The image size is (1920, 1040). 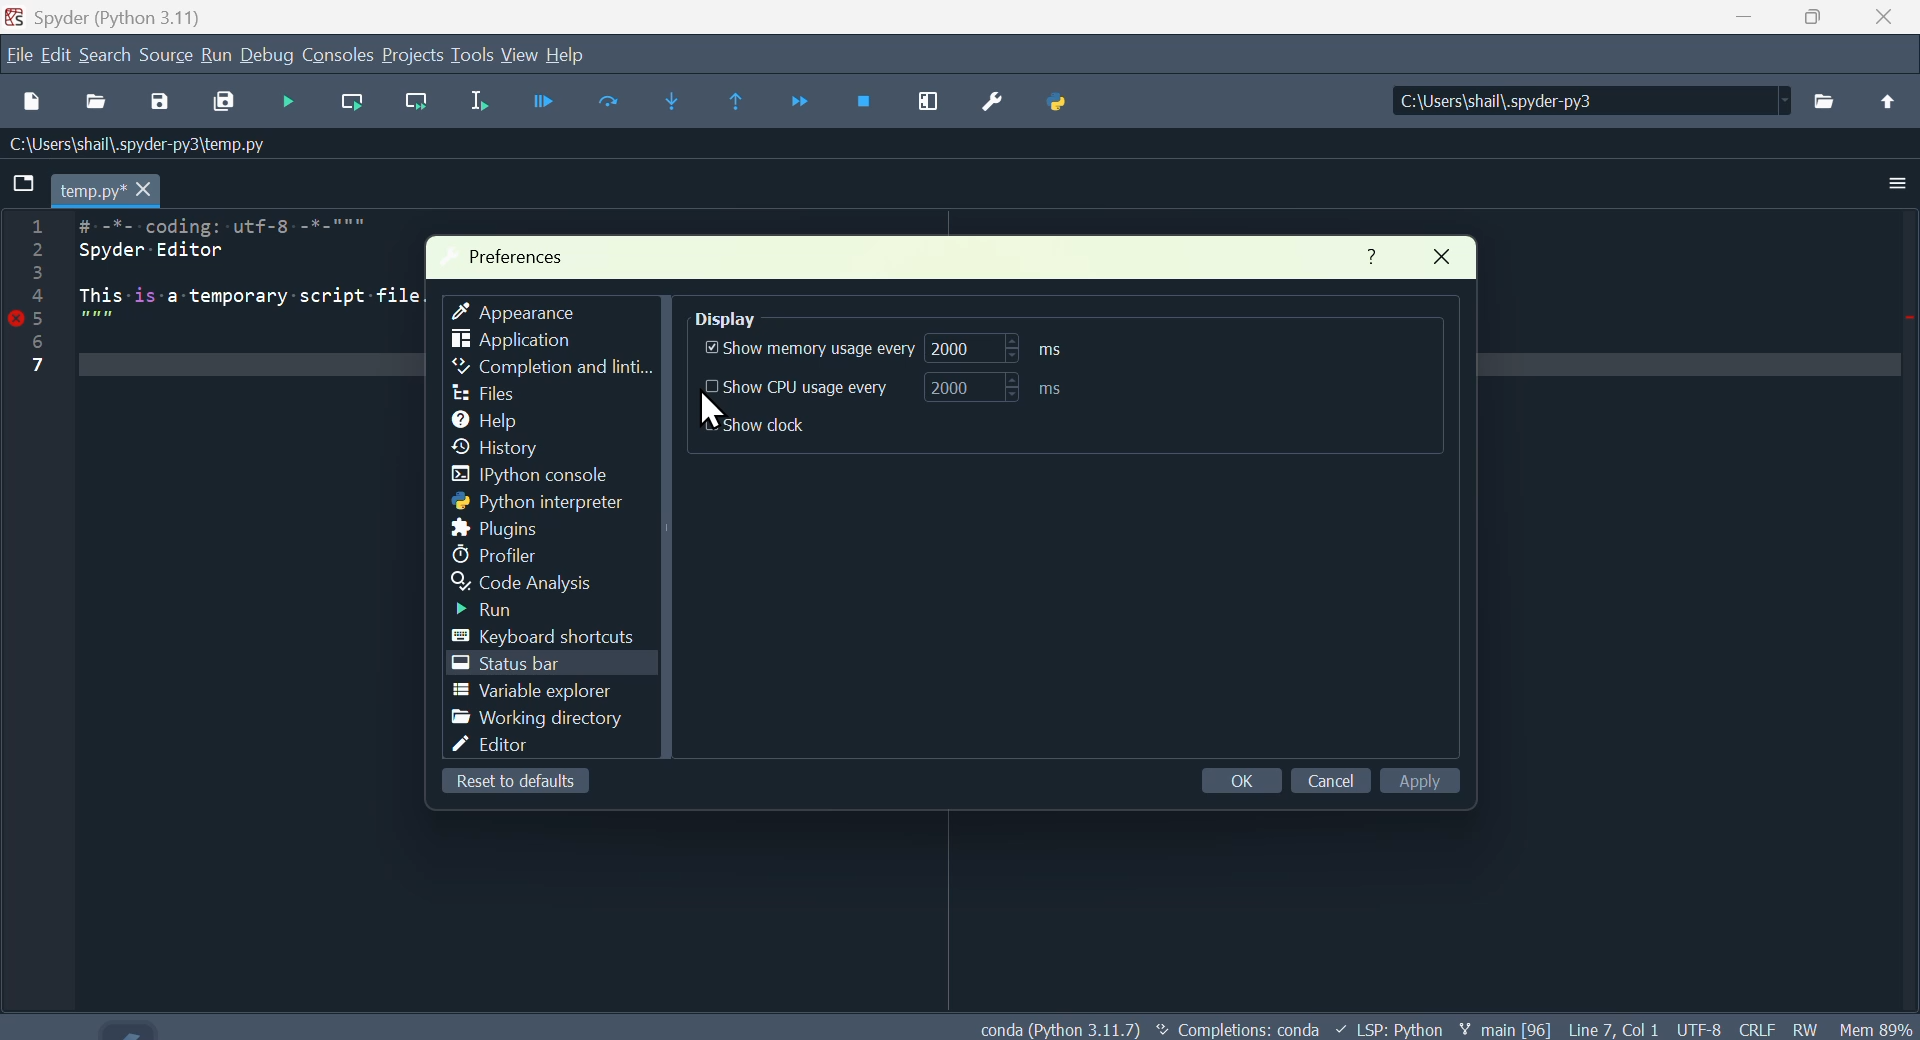 I want to click on Editor, so click(x=519, y=748).